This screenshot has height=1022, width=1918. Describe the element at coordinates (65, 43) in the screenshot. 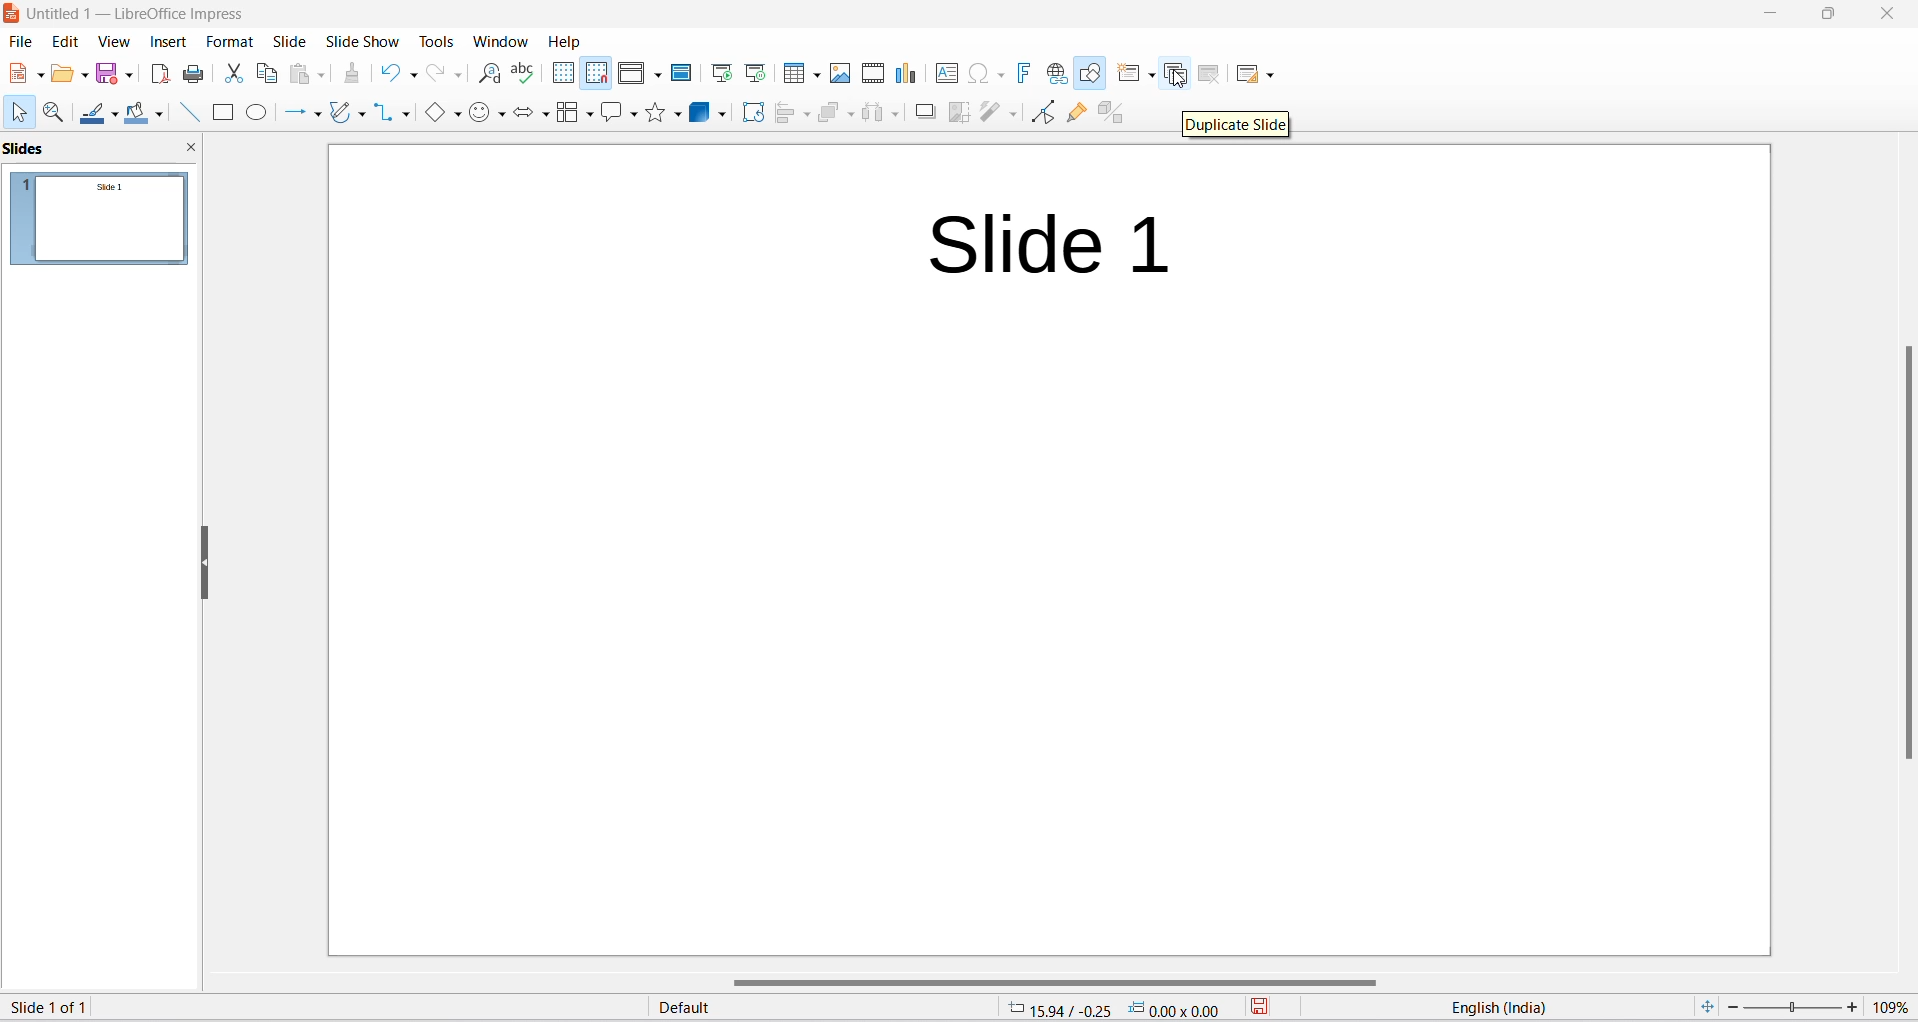

I see `edit` at that location.